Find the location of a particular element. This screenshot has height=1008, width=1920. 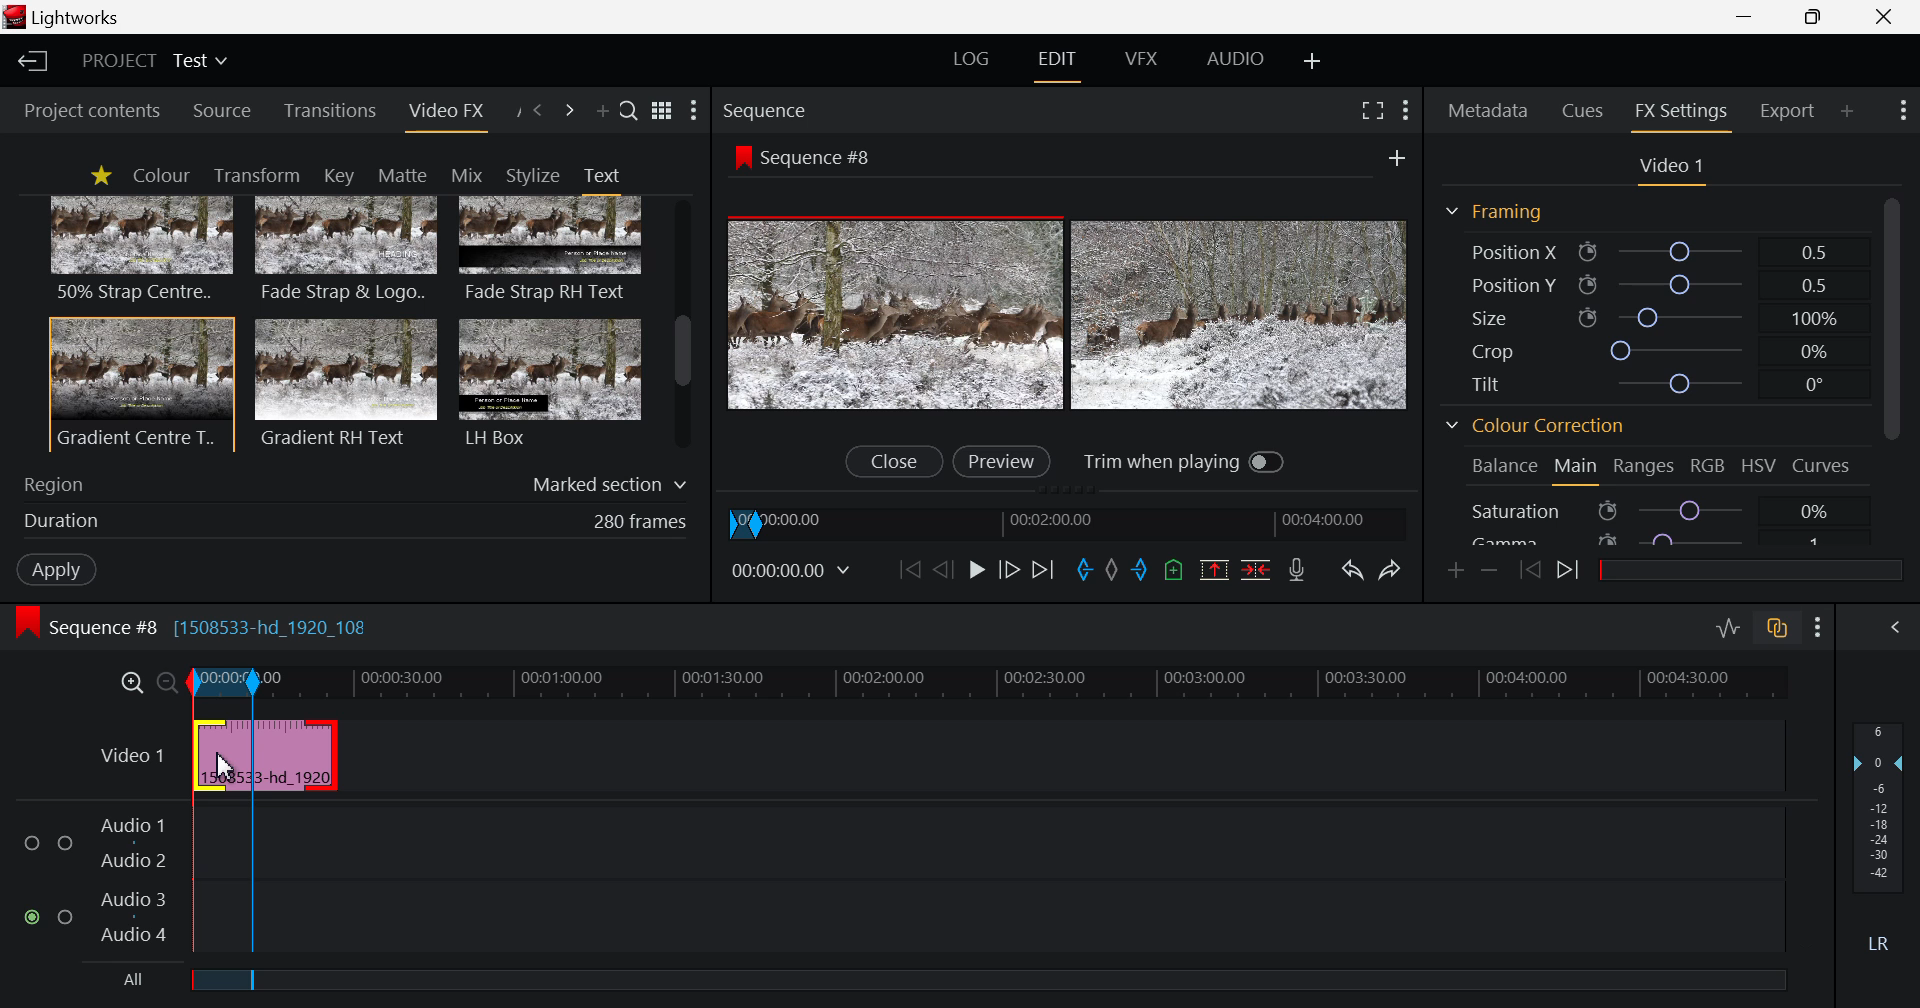

Back to homepage is located at coordinates (29, 61).